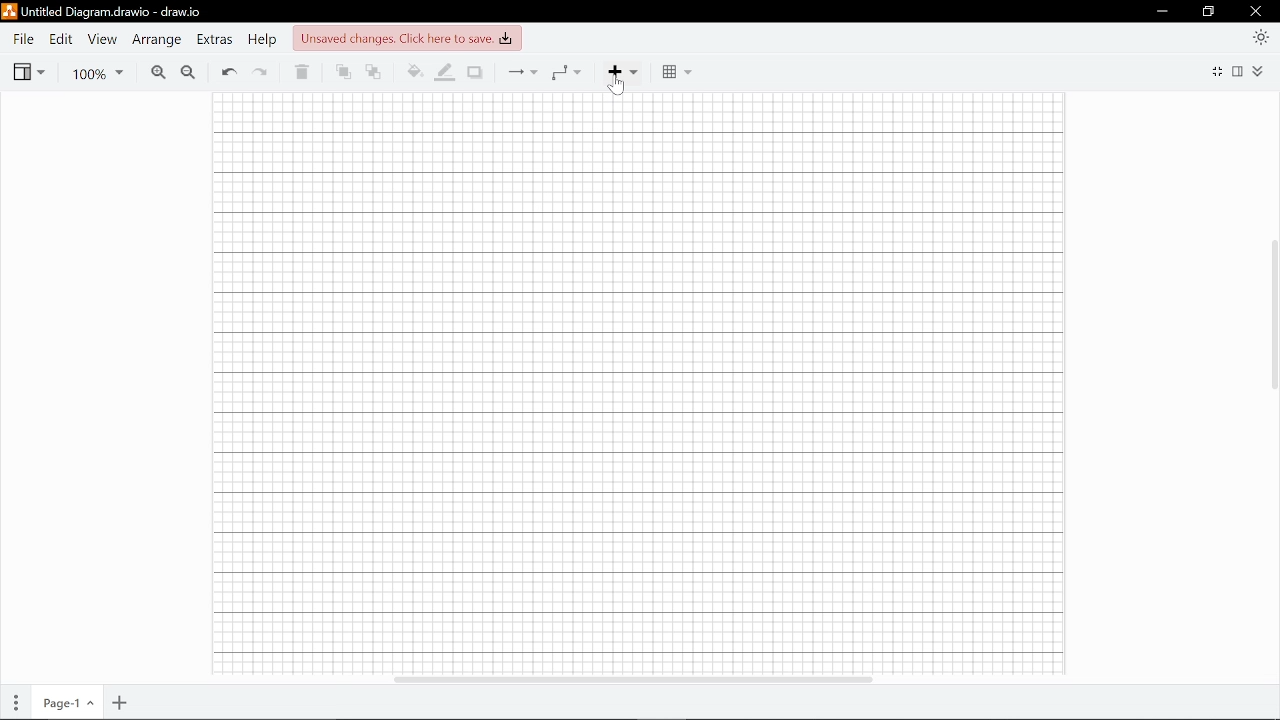  I want to click on To front, so click(344, 72).